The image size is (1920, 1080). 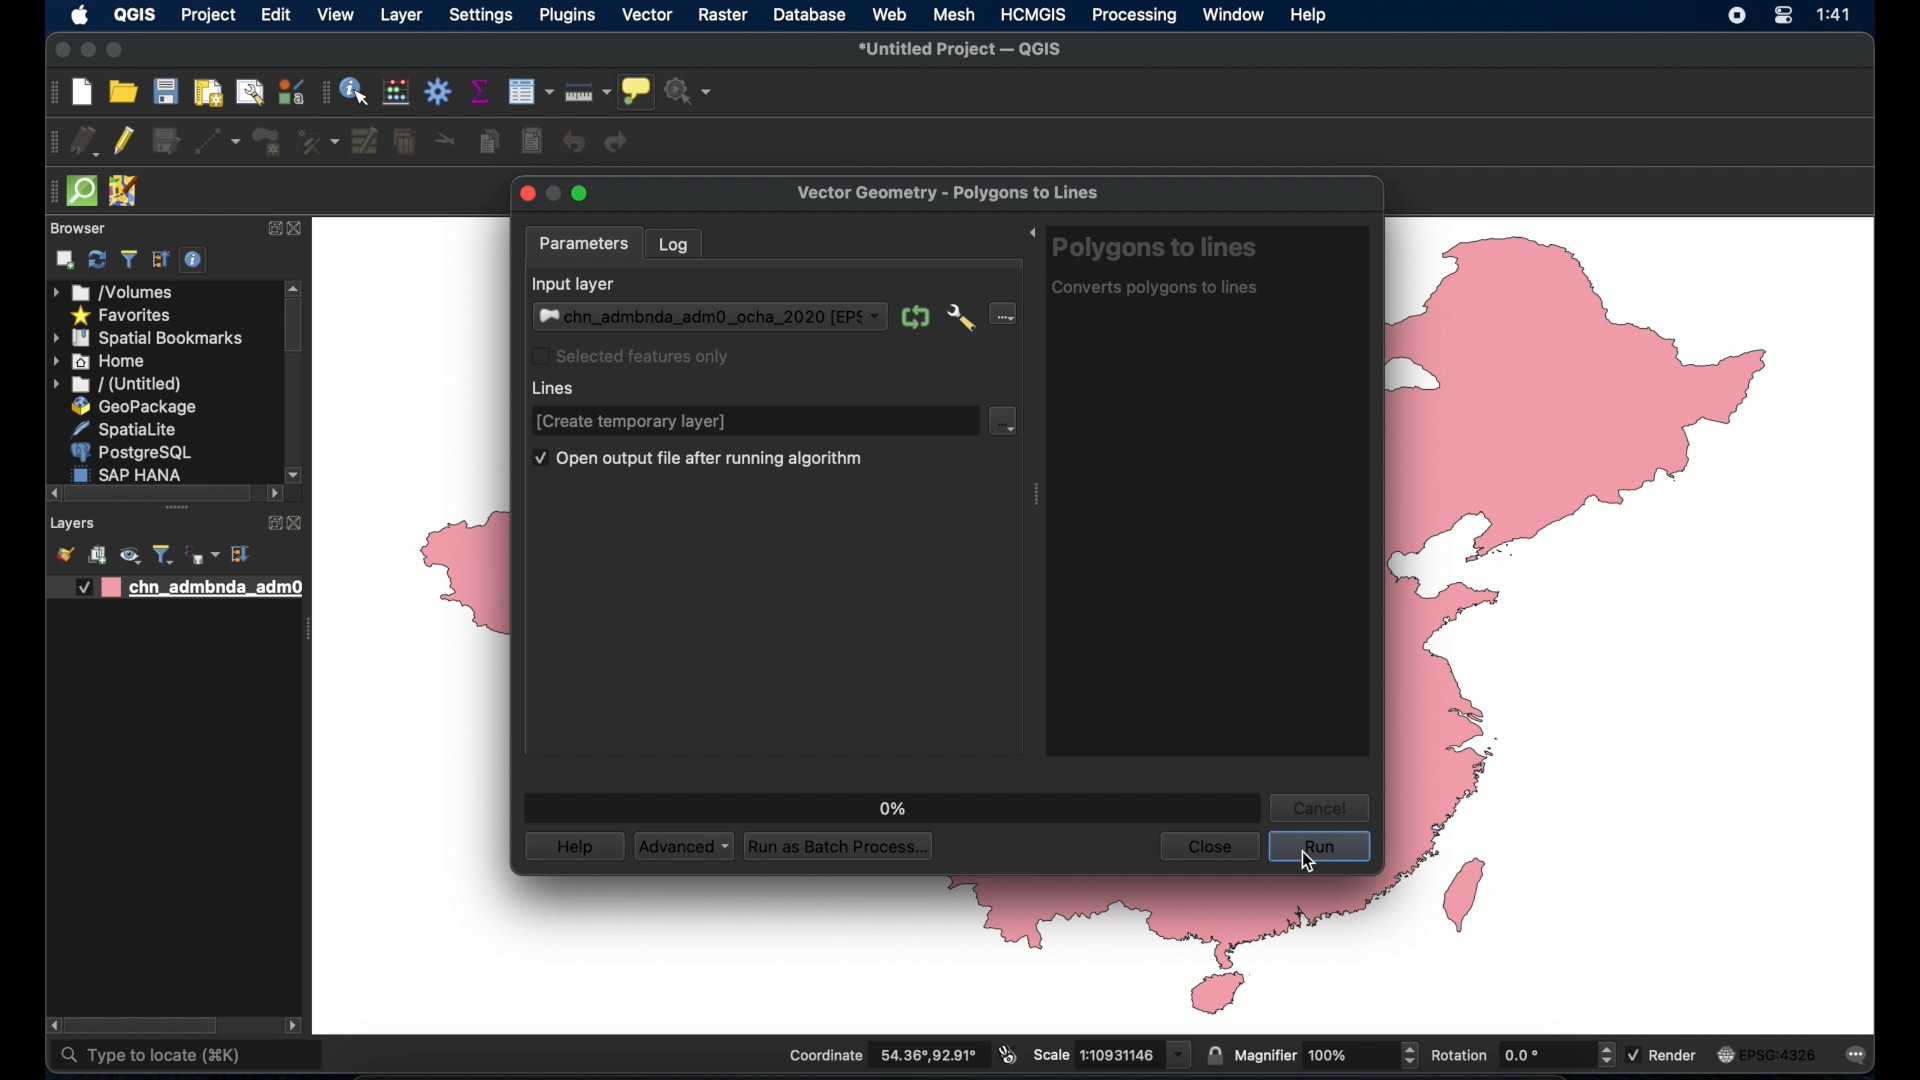 I want to click on postgresql, so click(x=129, y=452).